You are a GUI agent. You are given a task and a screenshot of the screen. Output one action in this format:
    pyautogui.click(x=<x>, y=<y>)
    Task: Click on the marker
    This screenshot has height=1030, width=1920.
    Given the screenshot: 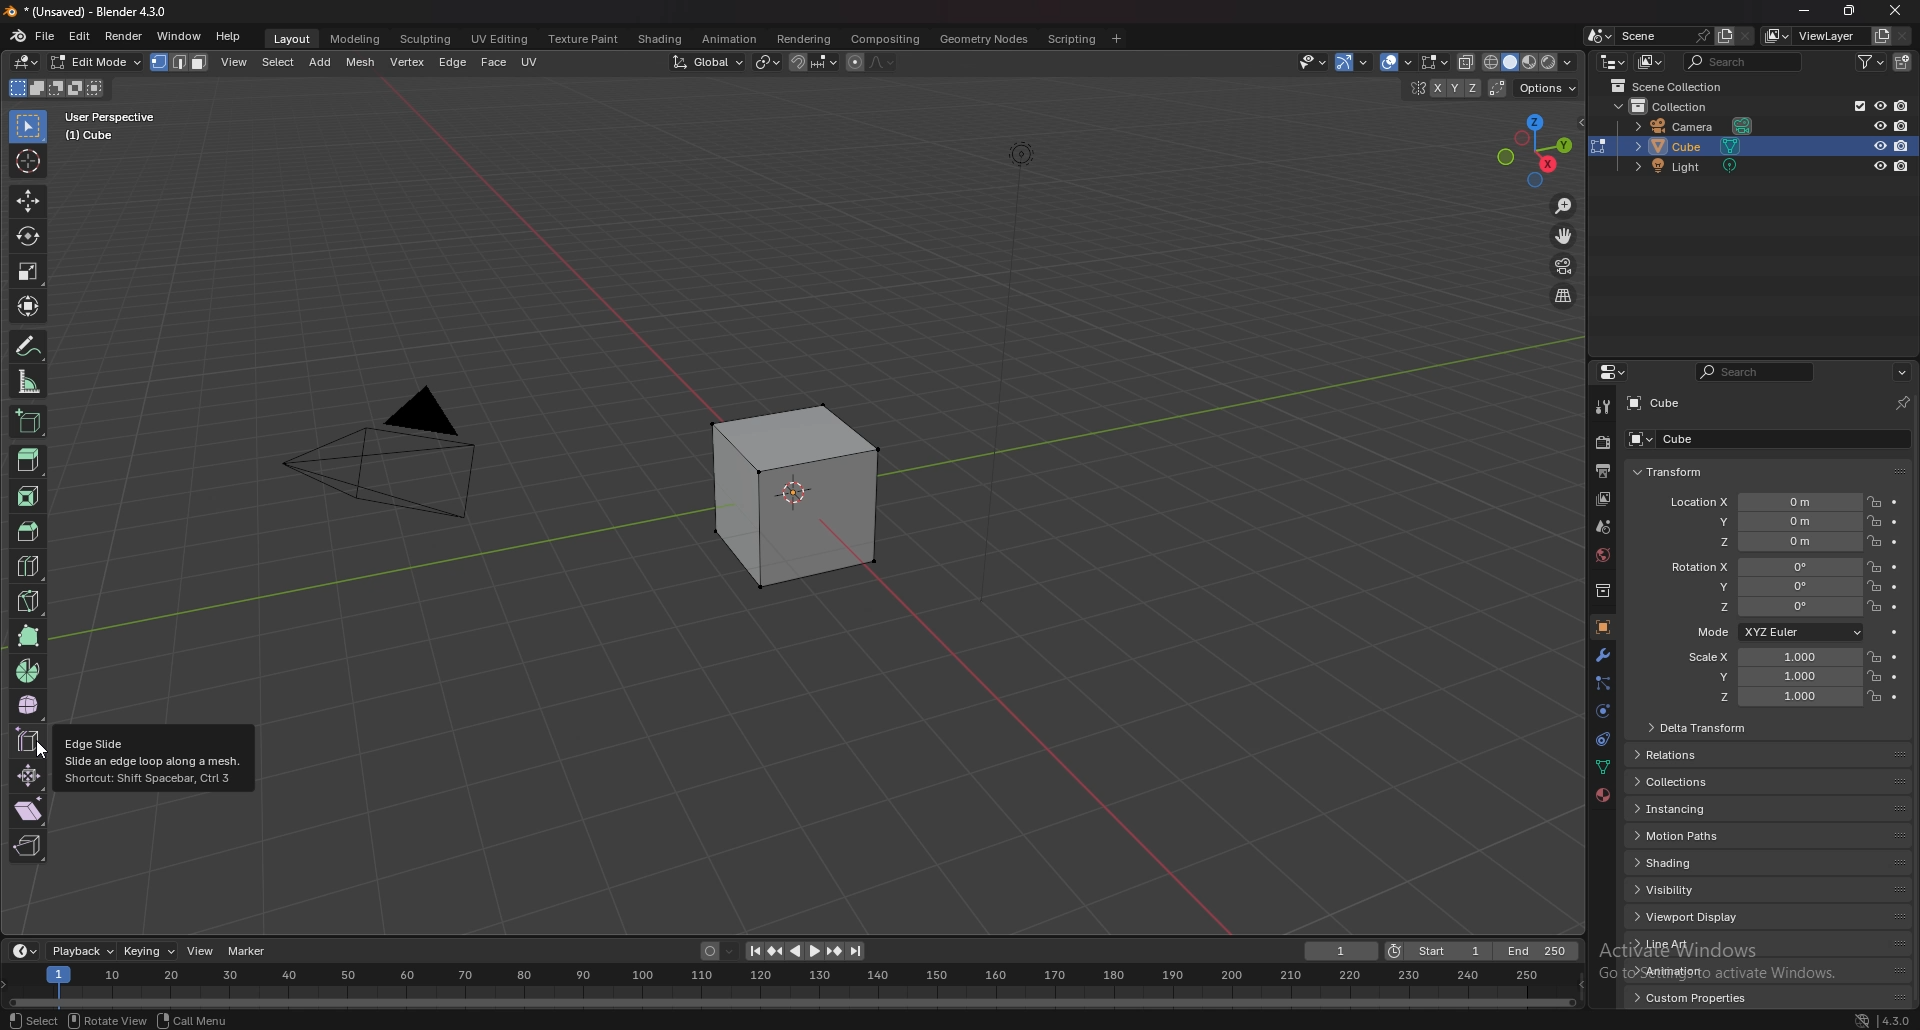 What is the action you would take?
    pyautogui.click(x=248, y=951)
    